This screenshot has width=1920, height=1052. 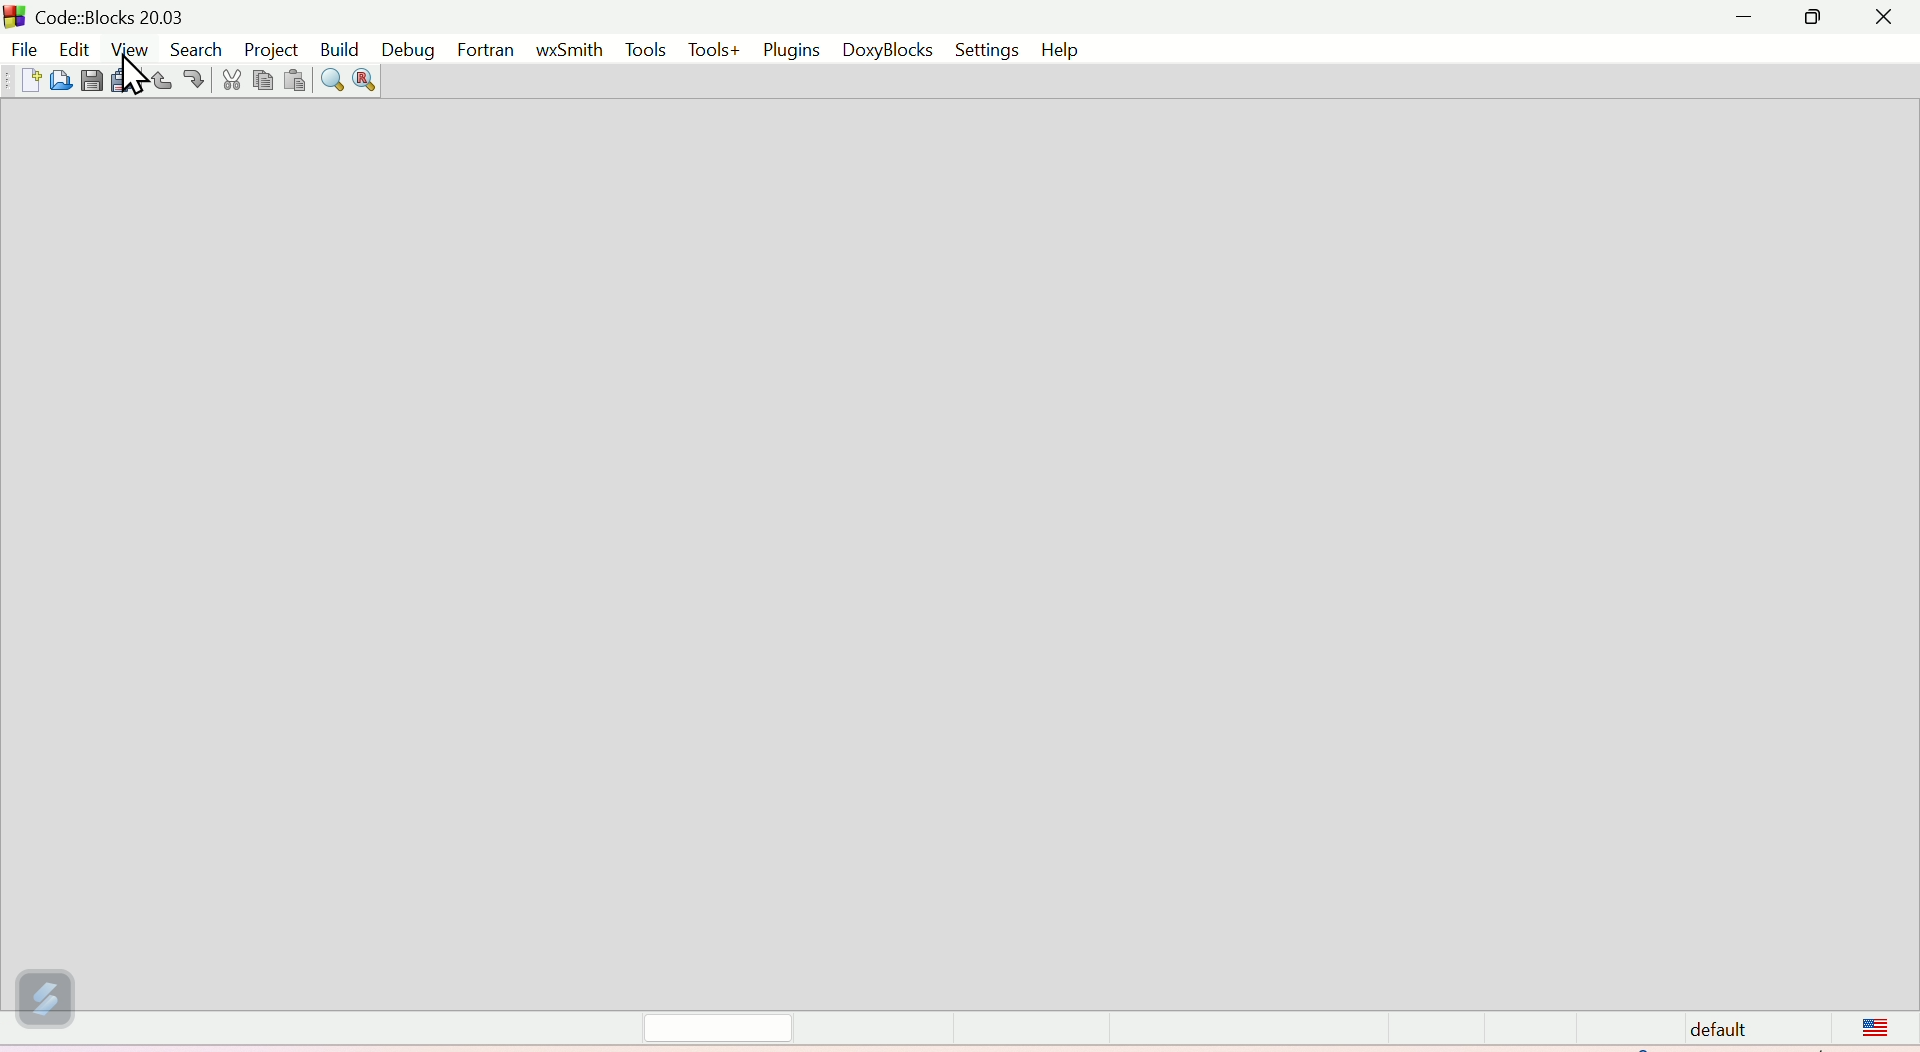 I want to click on , so click(x=119, y=77).